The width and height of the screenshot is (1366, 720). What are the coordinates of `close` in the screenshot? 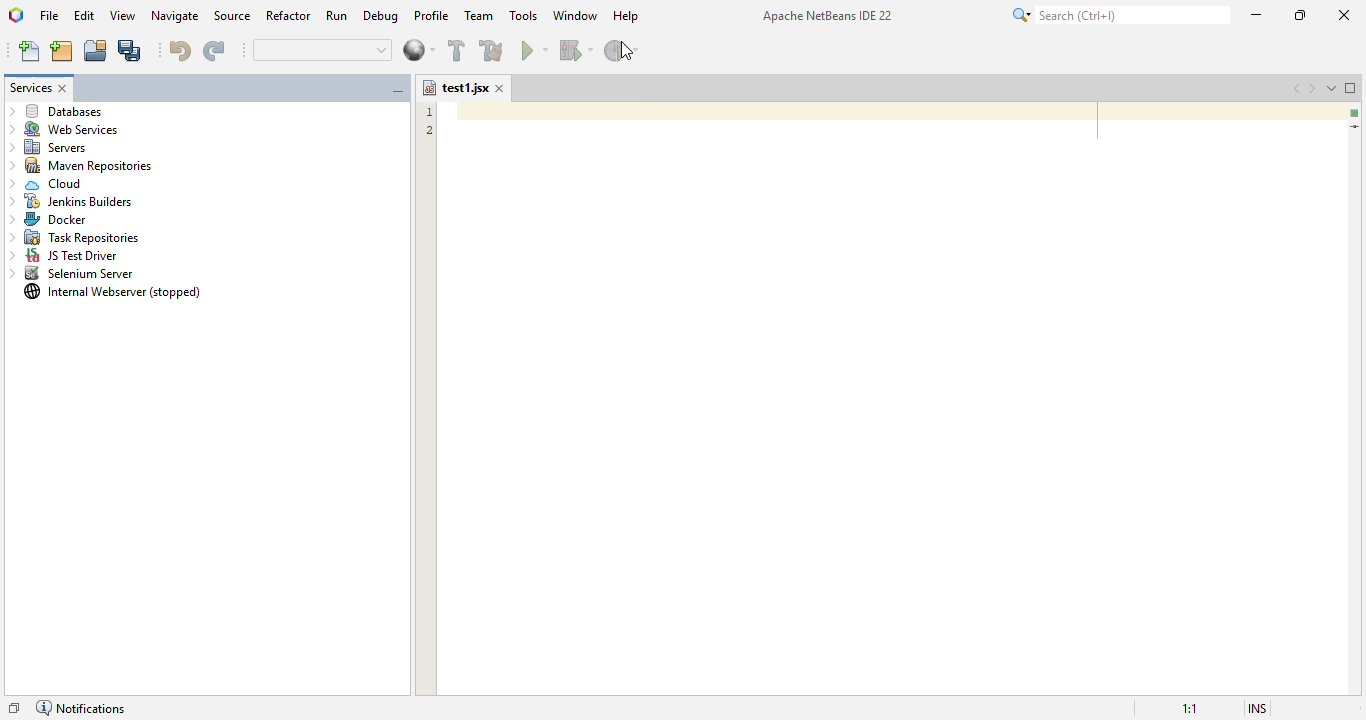 It's located at (500, 88).